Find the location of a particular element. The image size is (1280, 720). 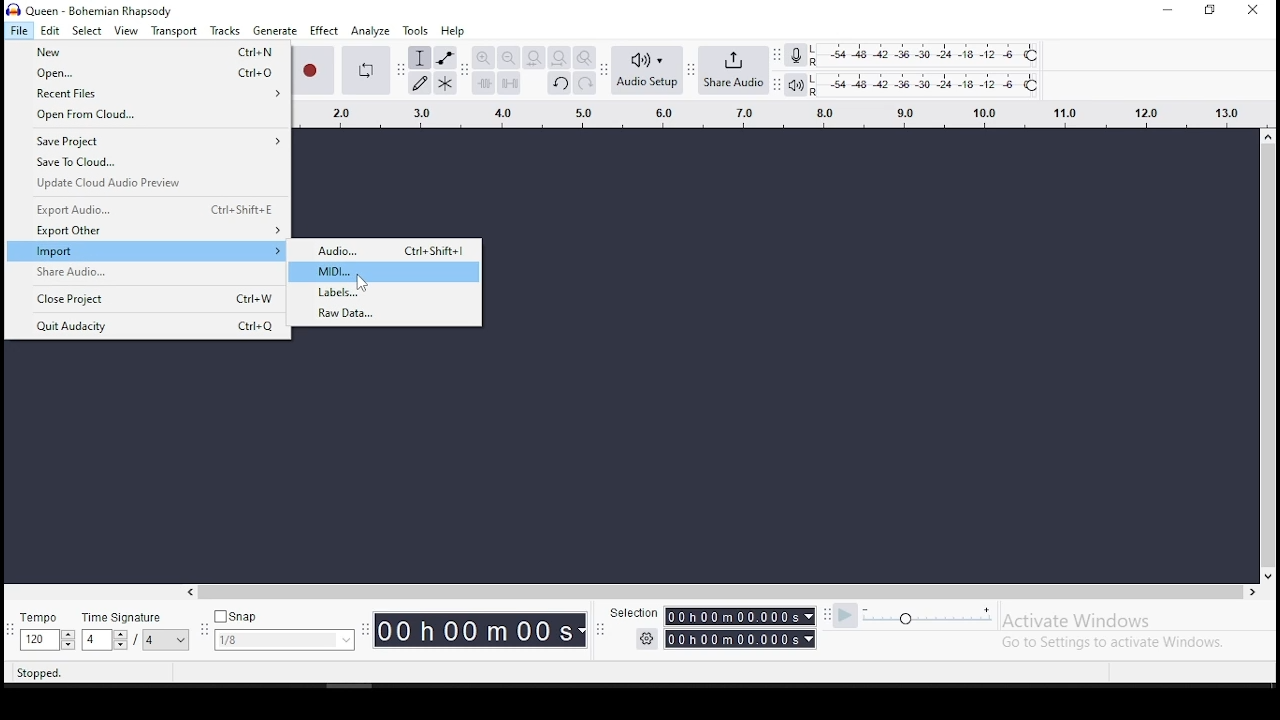

Raw Data is located at coordinates (388, 315).